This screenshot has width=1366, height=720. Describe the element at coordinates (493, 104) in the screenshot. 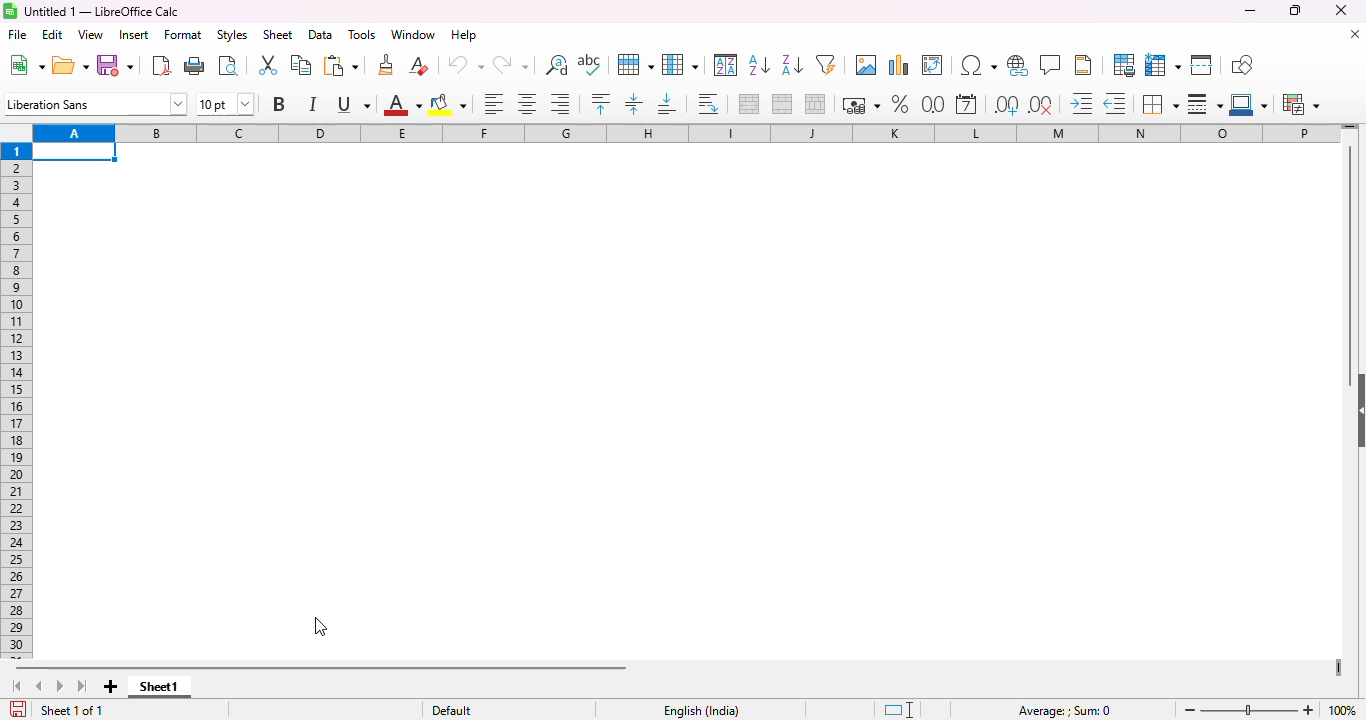

I see `align left` at that location.